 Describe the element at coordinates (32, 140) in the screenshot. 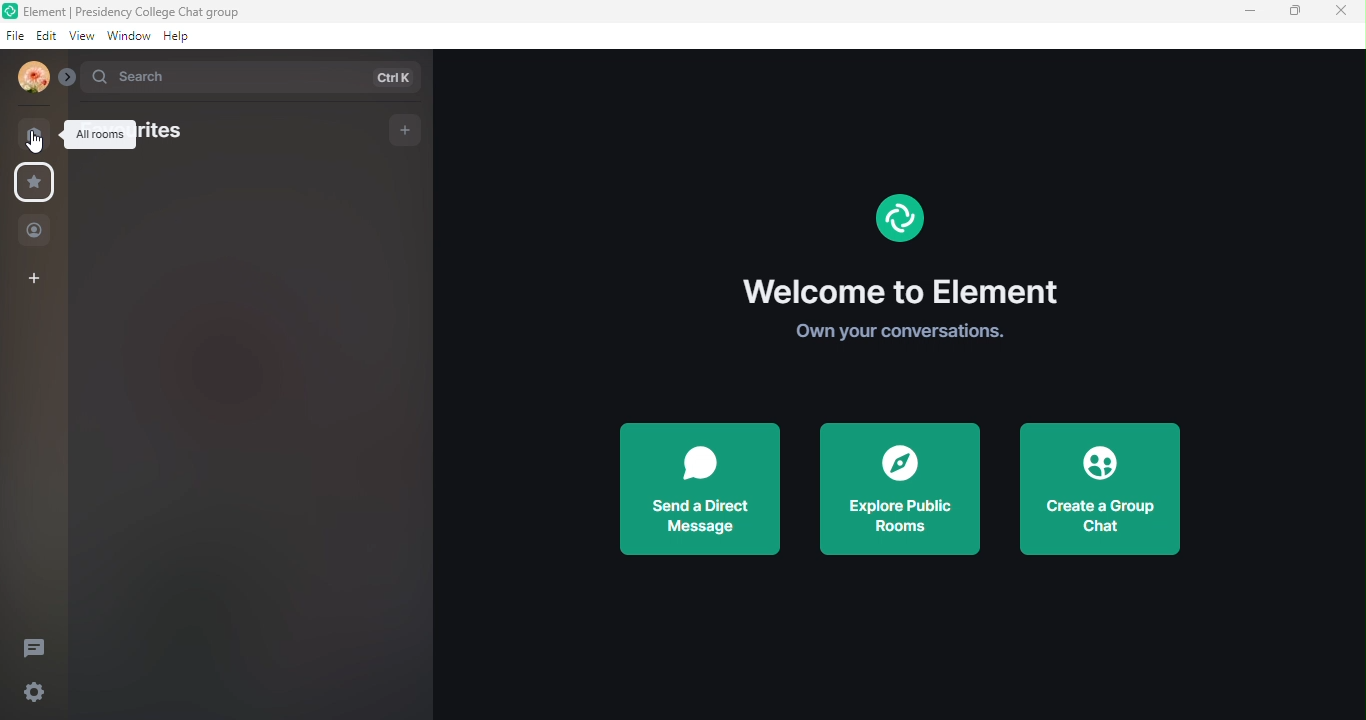

I see `cursor` at that location.